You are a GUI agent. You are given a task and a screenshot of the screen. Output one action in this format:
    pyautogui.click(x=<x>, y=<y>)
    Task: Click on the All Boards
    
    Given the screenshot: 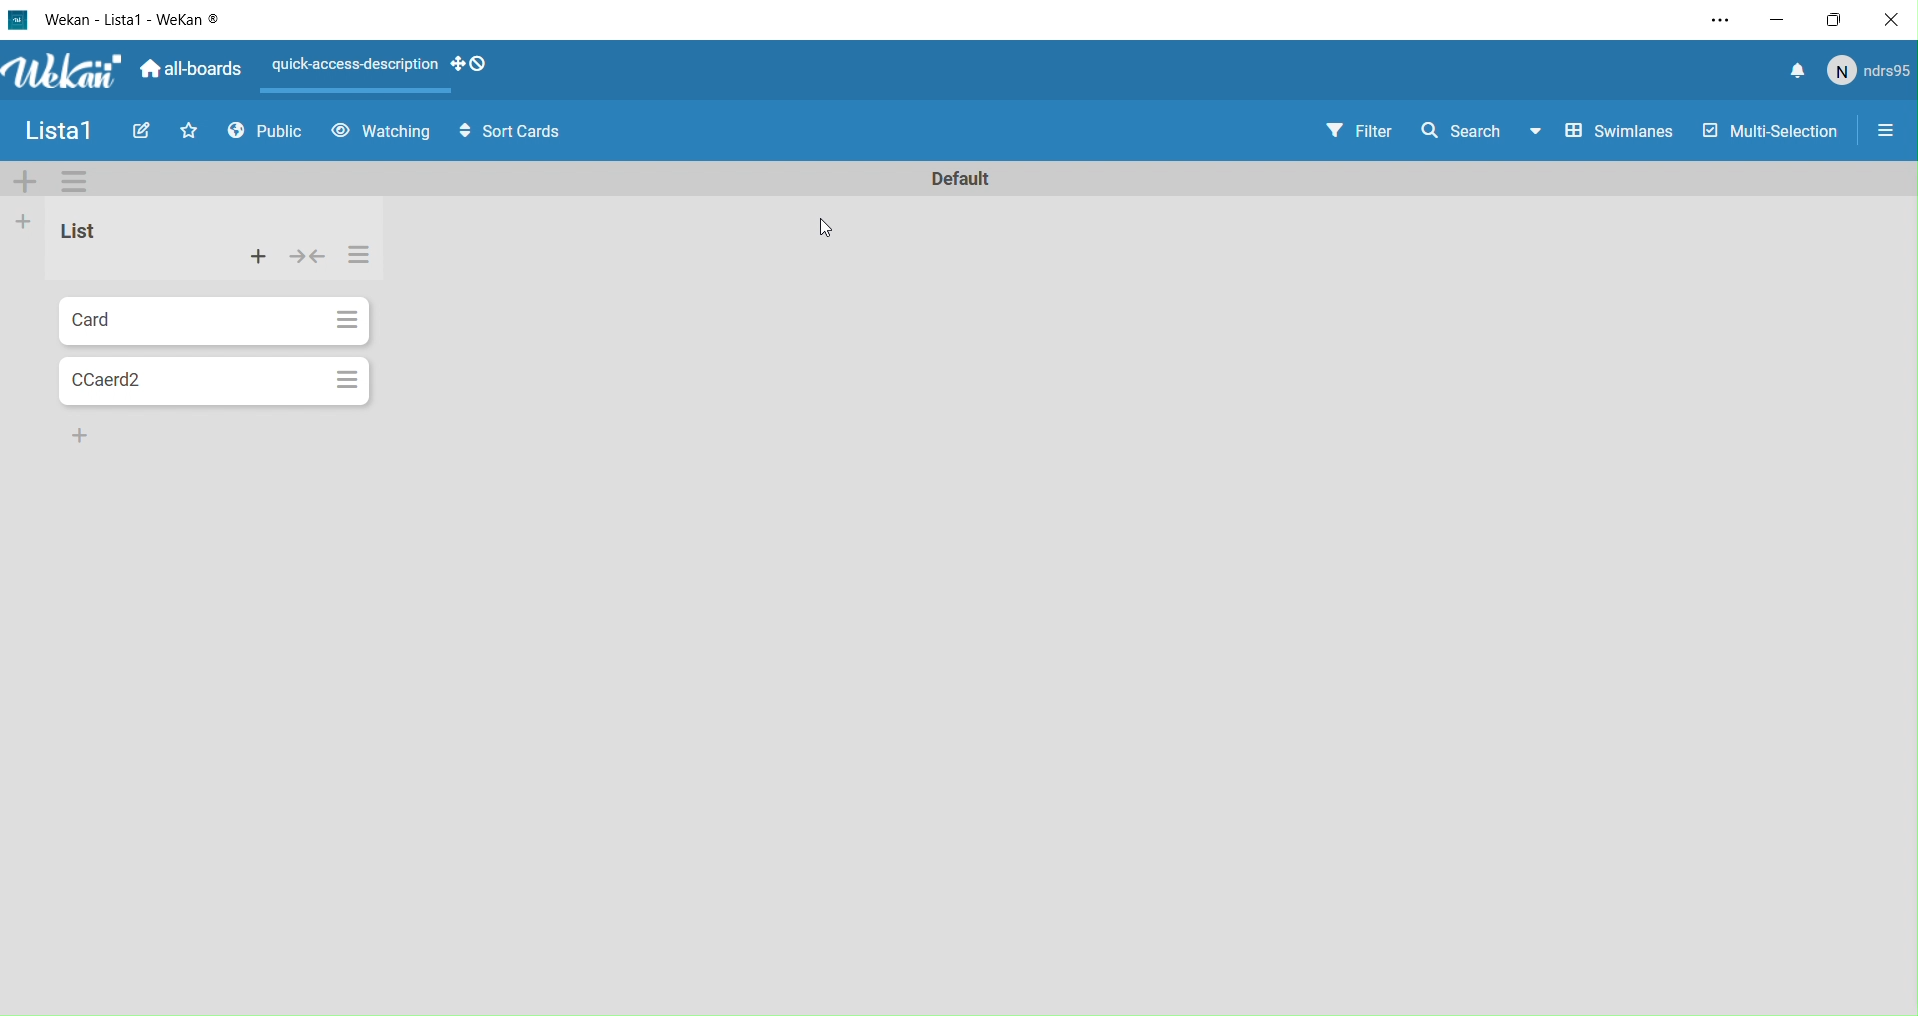 What is the action you would take?
    pyautogui.click(x=189, y=75)
    